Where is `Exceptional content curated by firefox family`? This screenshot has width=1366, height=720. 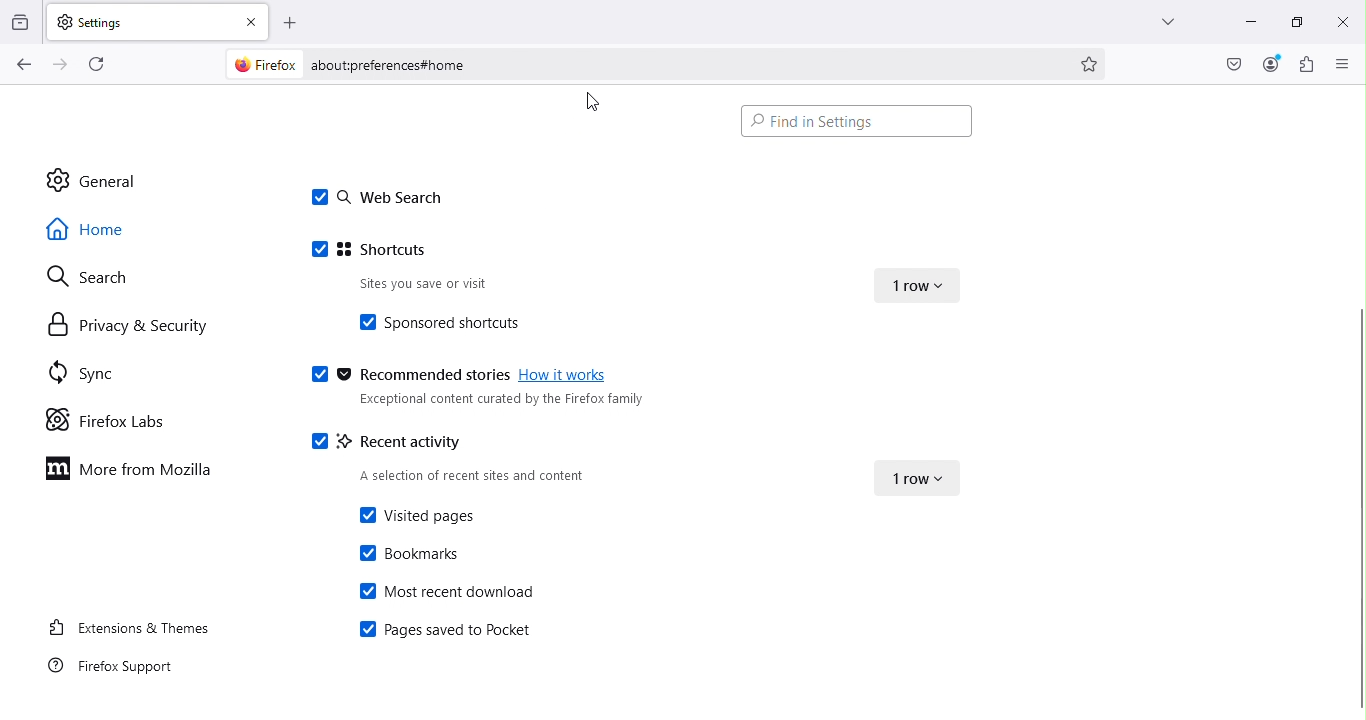 Exceptional content curated by firefox family is located at coordinates (496, 403).